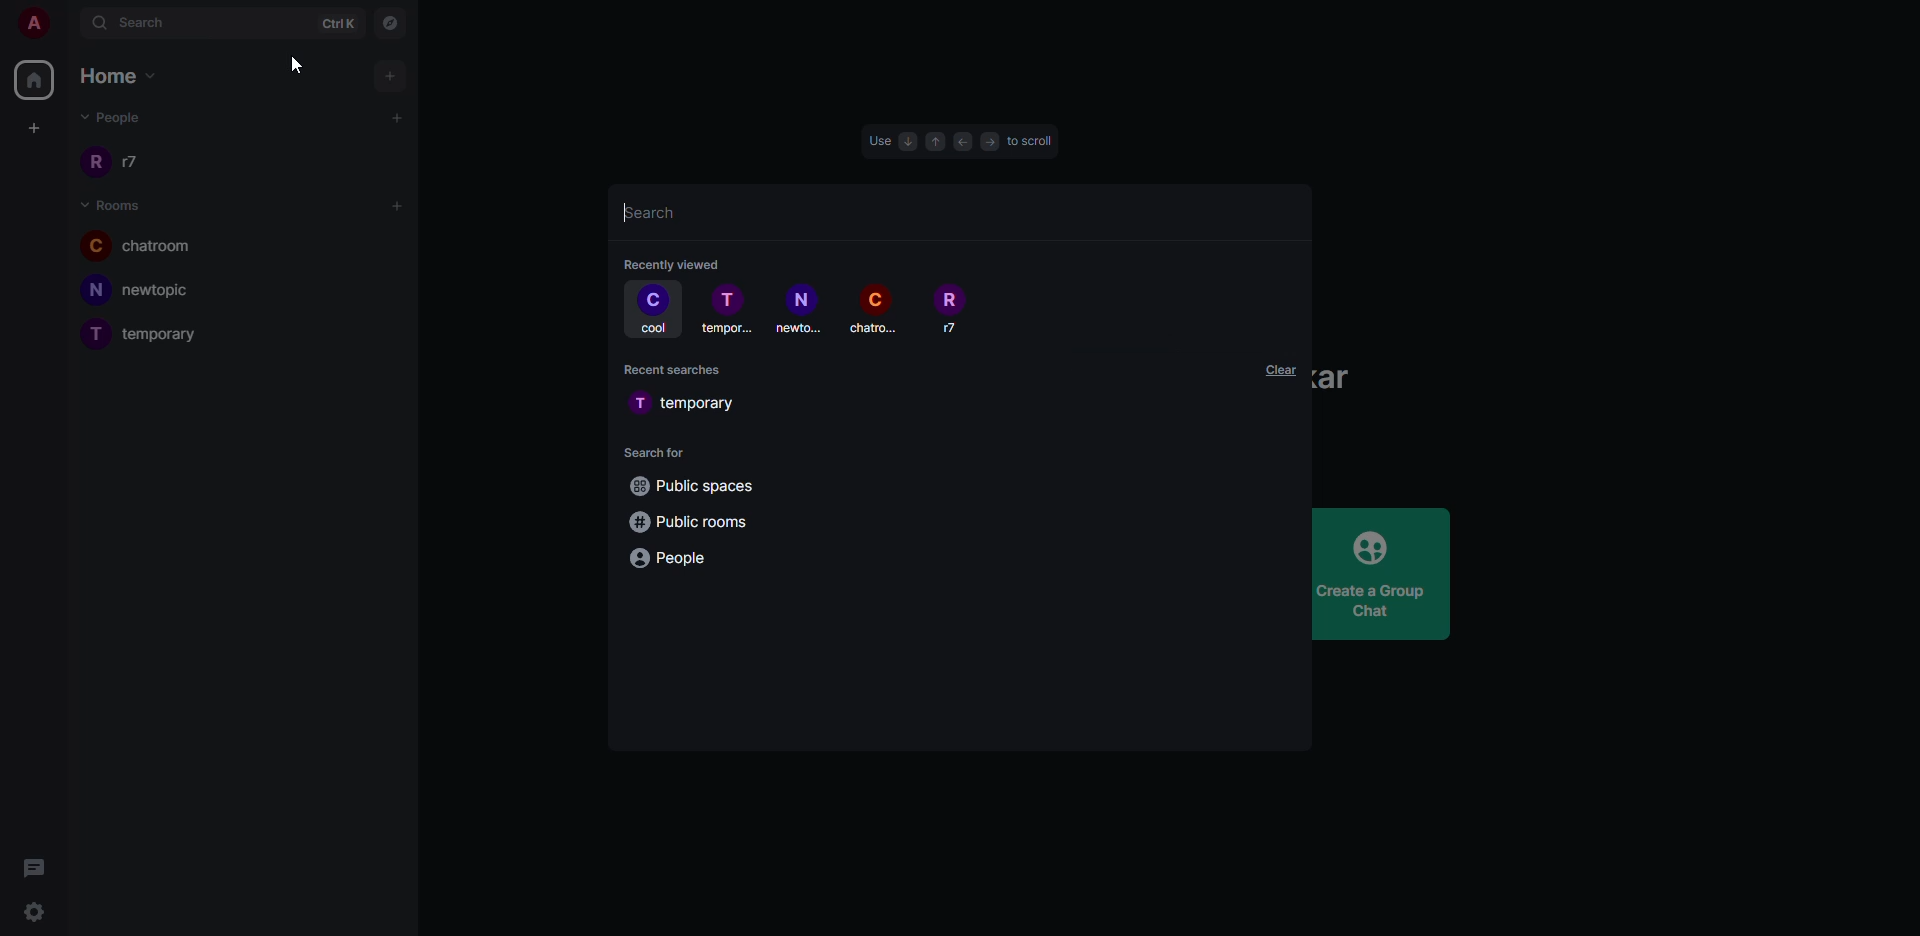 This screenshot has width=1920, height=936. I want to click on search, so click(662, 452).